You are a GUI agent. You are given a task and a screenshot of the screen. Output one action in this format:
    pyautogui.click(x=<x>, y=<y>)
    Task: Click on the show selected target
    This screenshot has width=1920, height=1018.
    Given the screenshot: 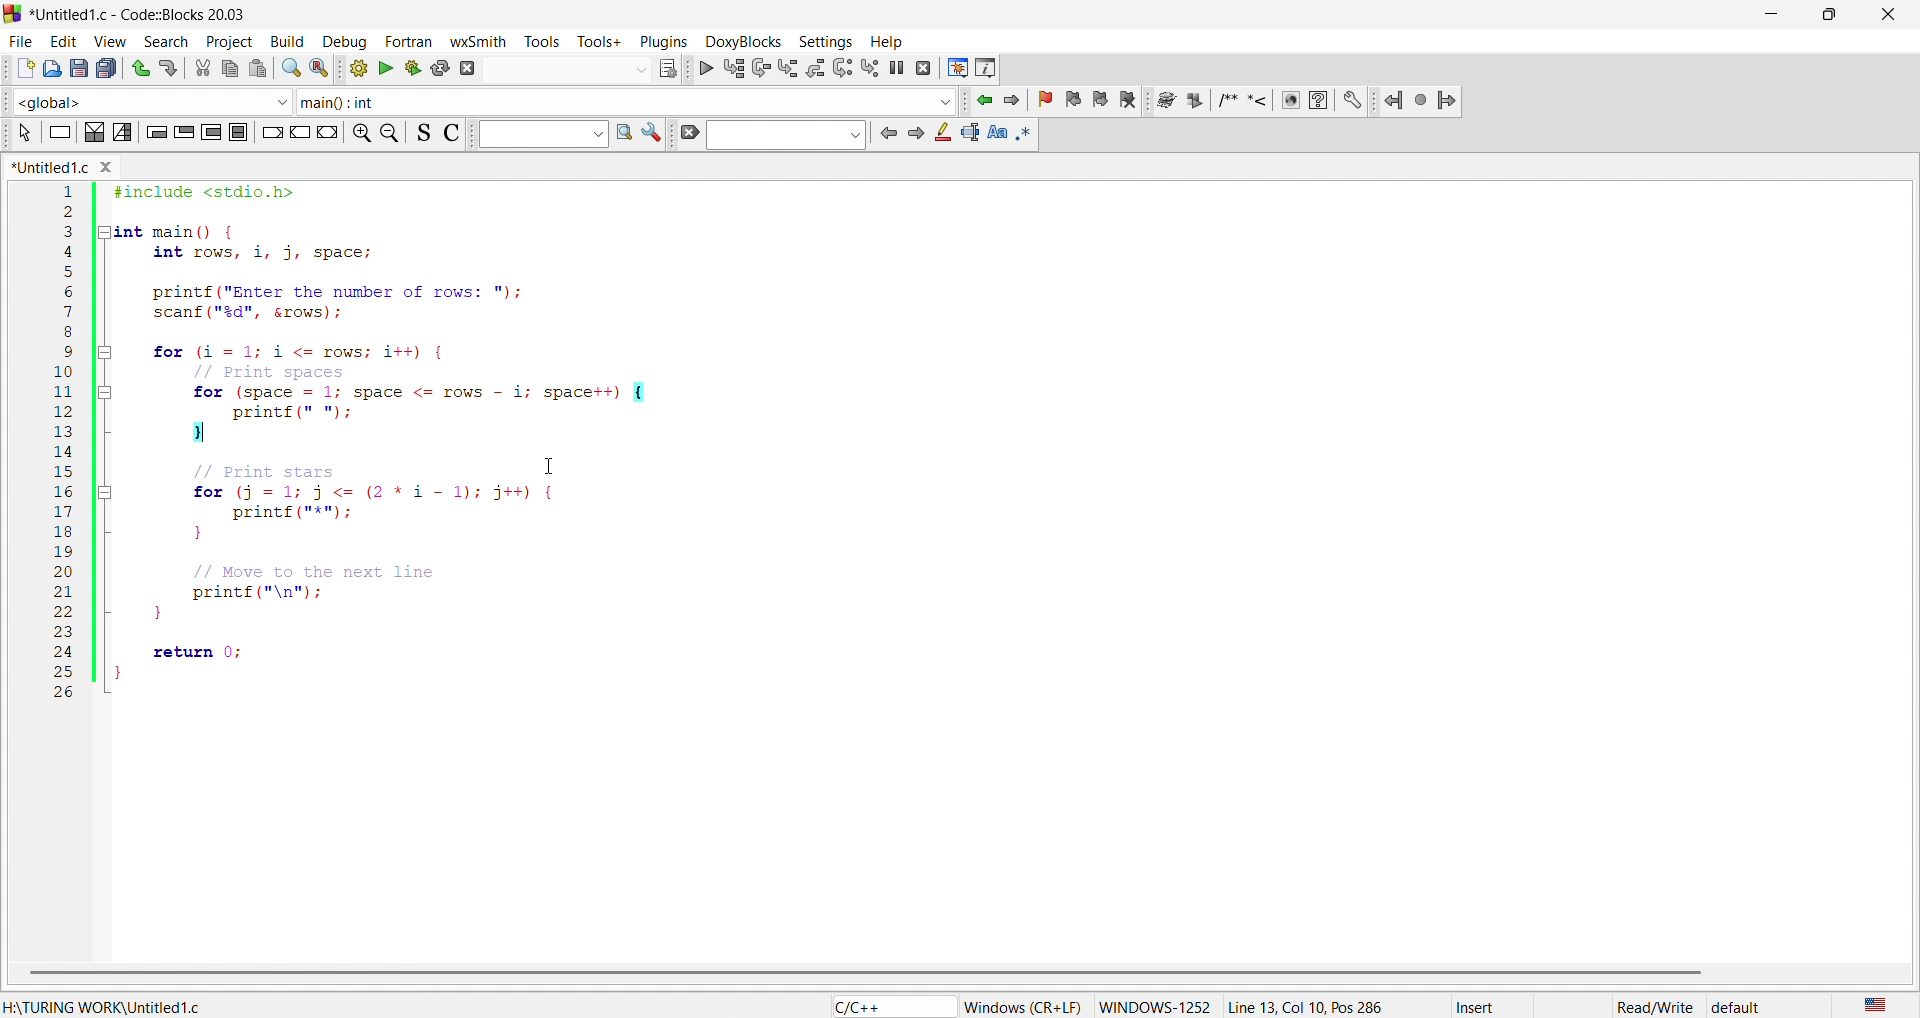 What is the action you would take?
    pyautogui.click(x=669, y=69)
    